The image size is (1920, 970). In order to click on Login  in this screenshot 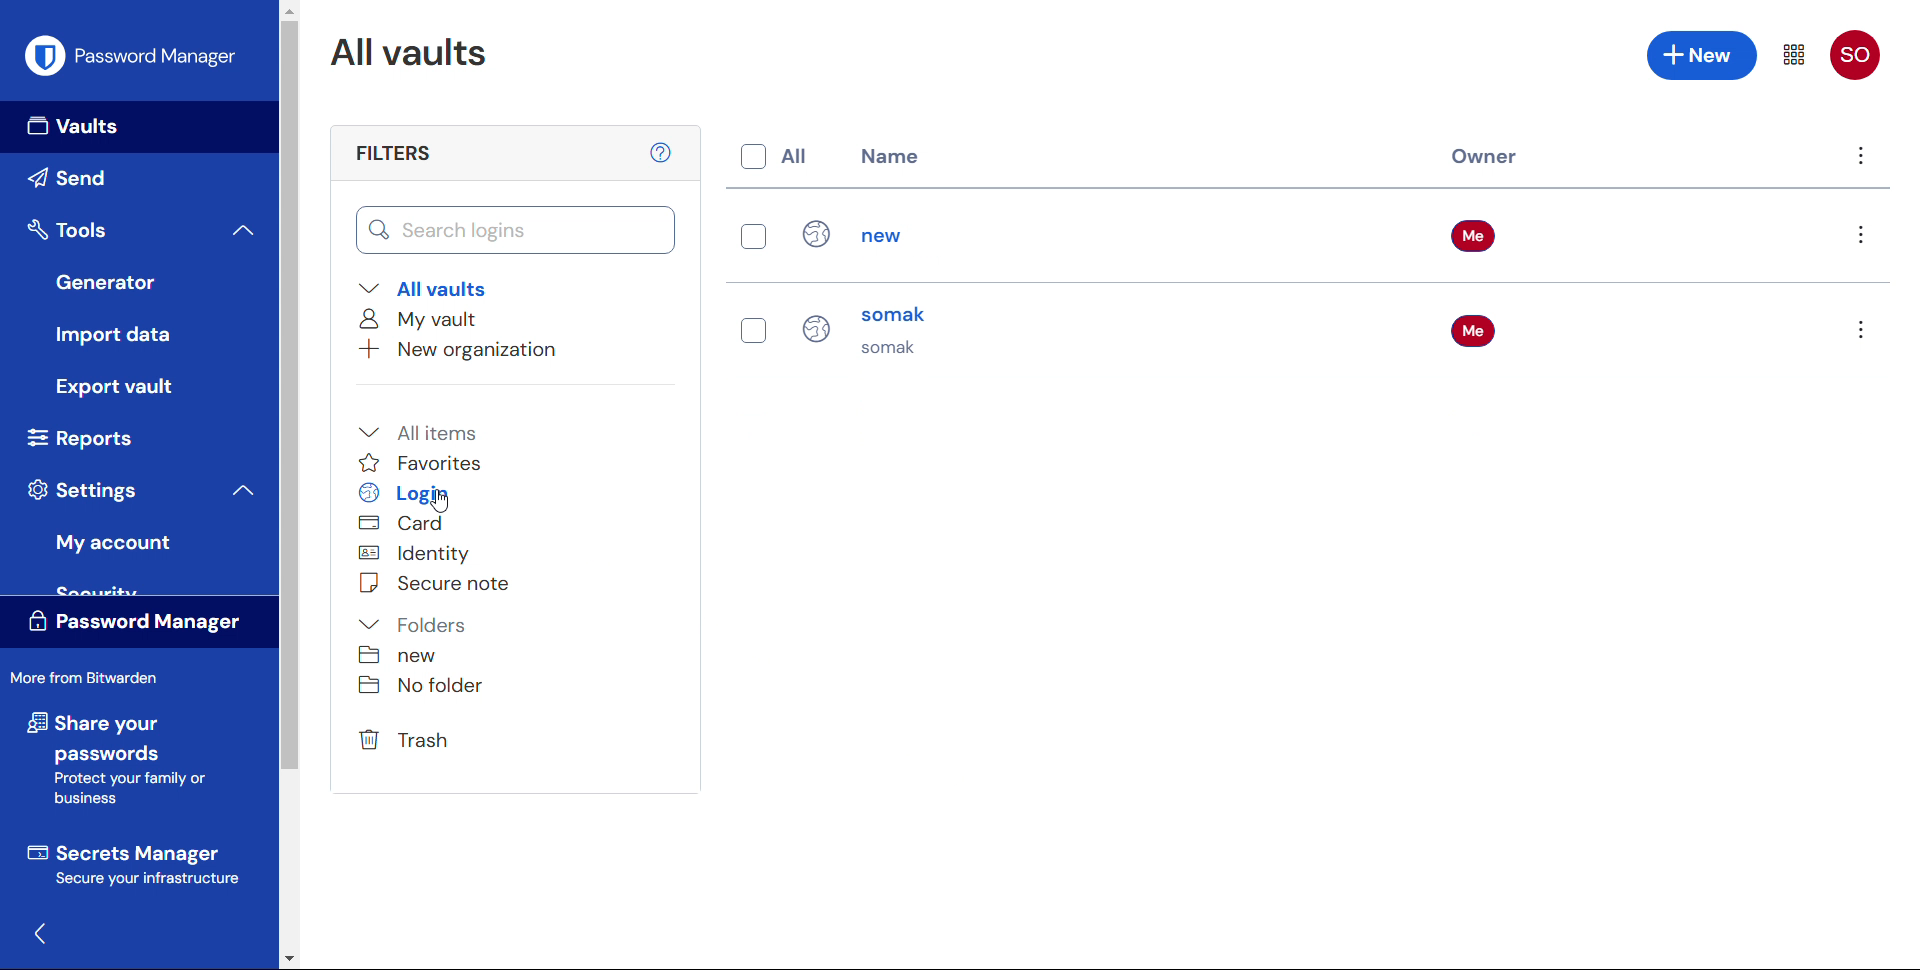, I will do `click(404, 493)`.